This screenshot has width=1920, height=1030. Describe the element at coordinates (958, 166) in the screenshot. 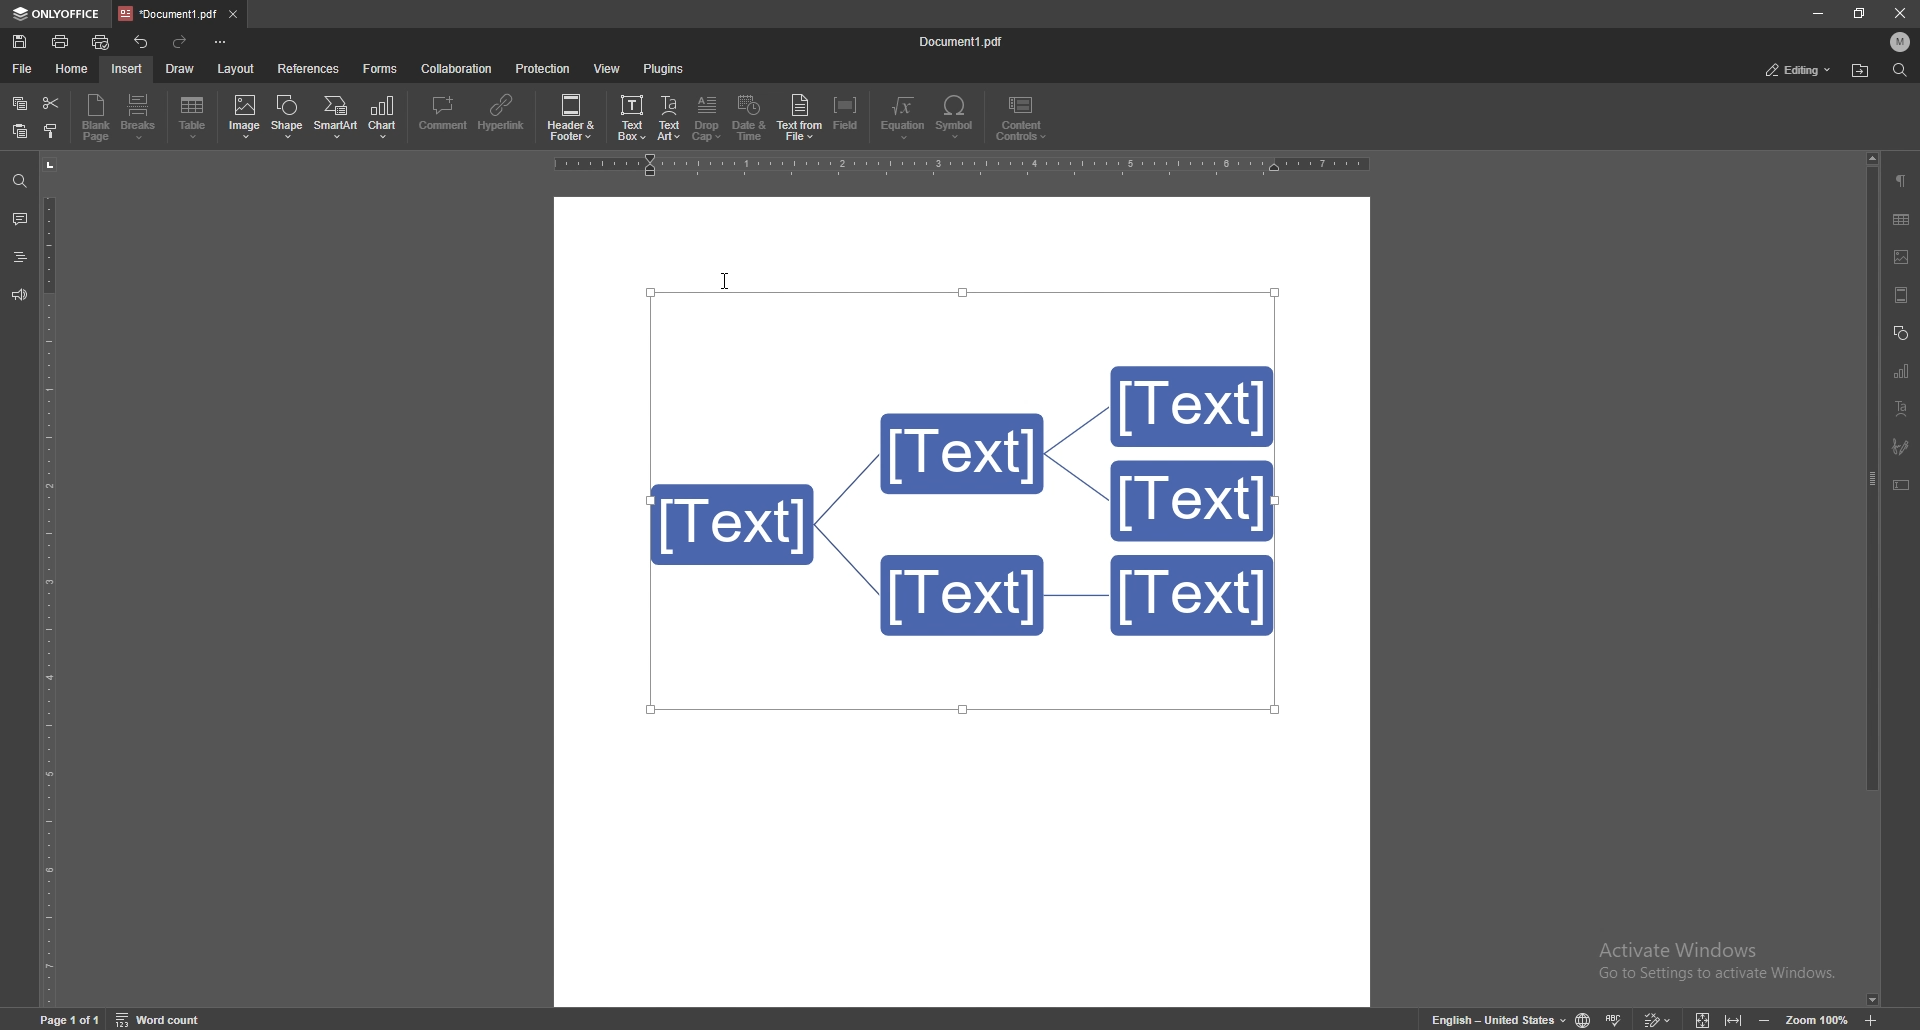

I see `horizontal scale` at that location.